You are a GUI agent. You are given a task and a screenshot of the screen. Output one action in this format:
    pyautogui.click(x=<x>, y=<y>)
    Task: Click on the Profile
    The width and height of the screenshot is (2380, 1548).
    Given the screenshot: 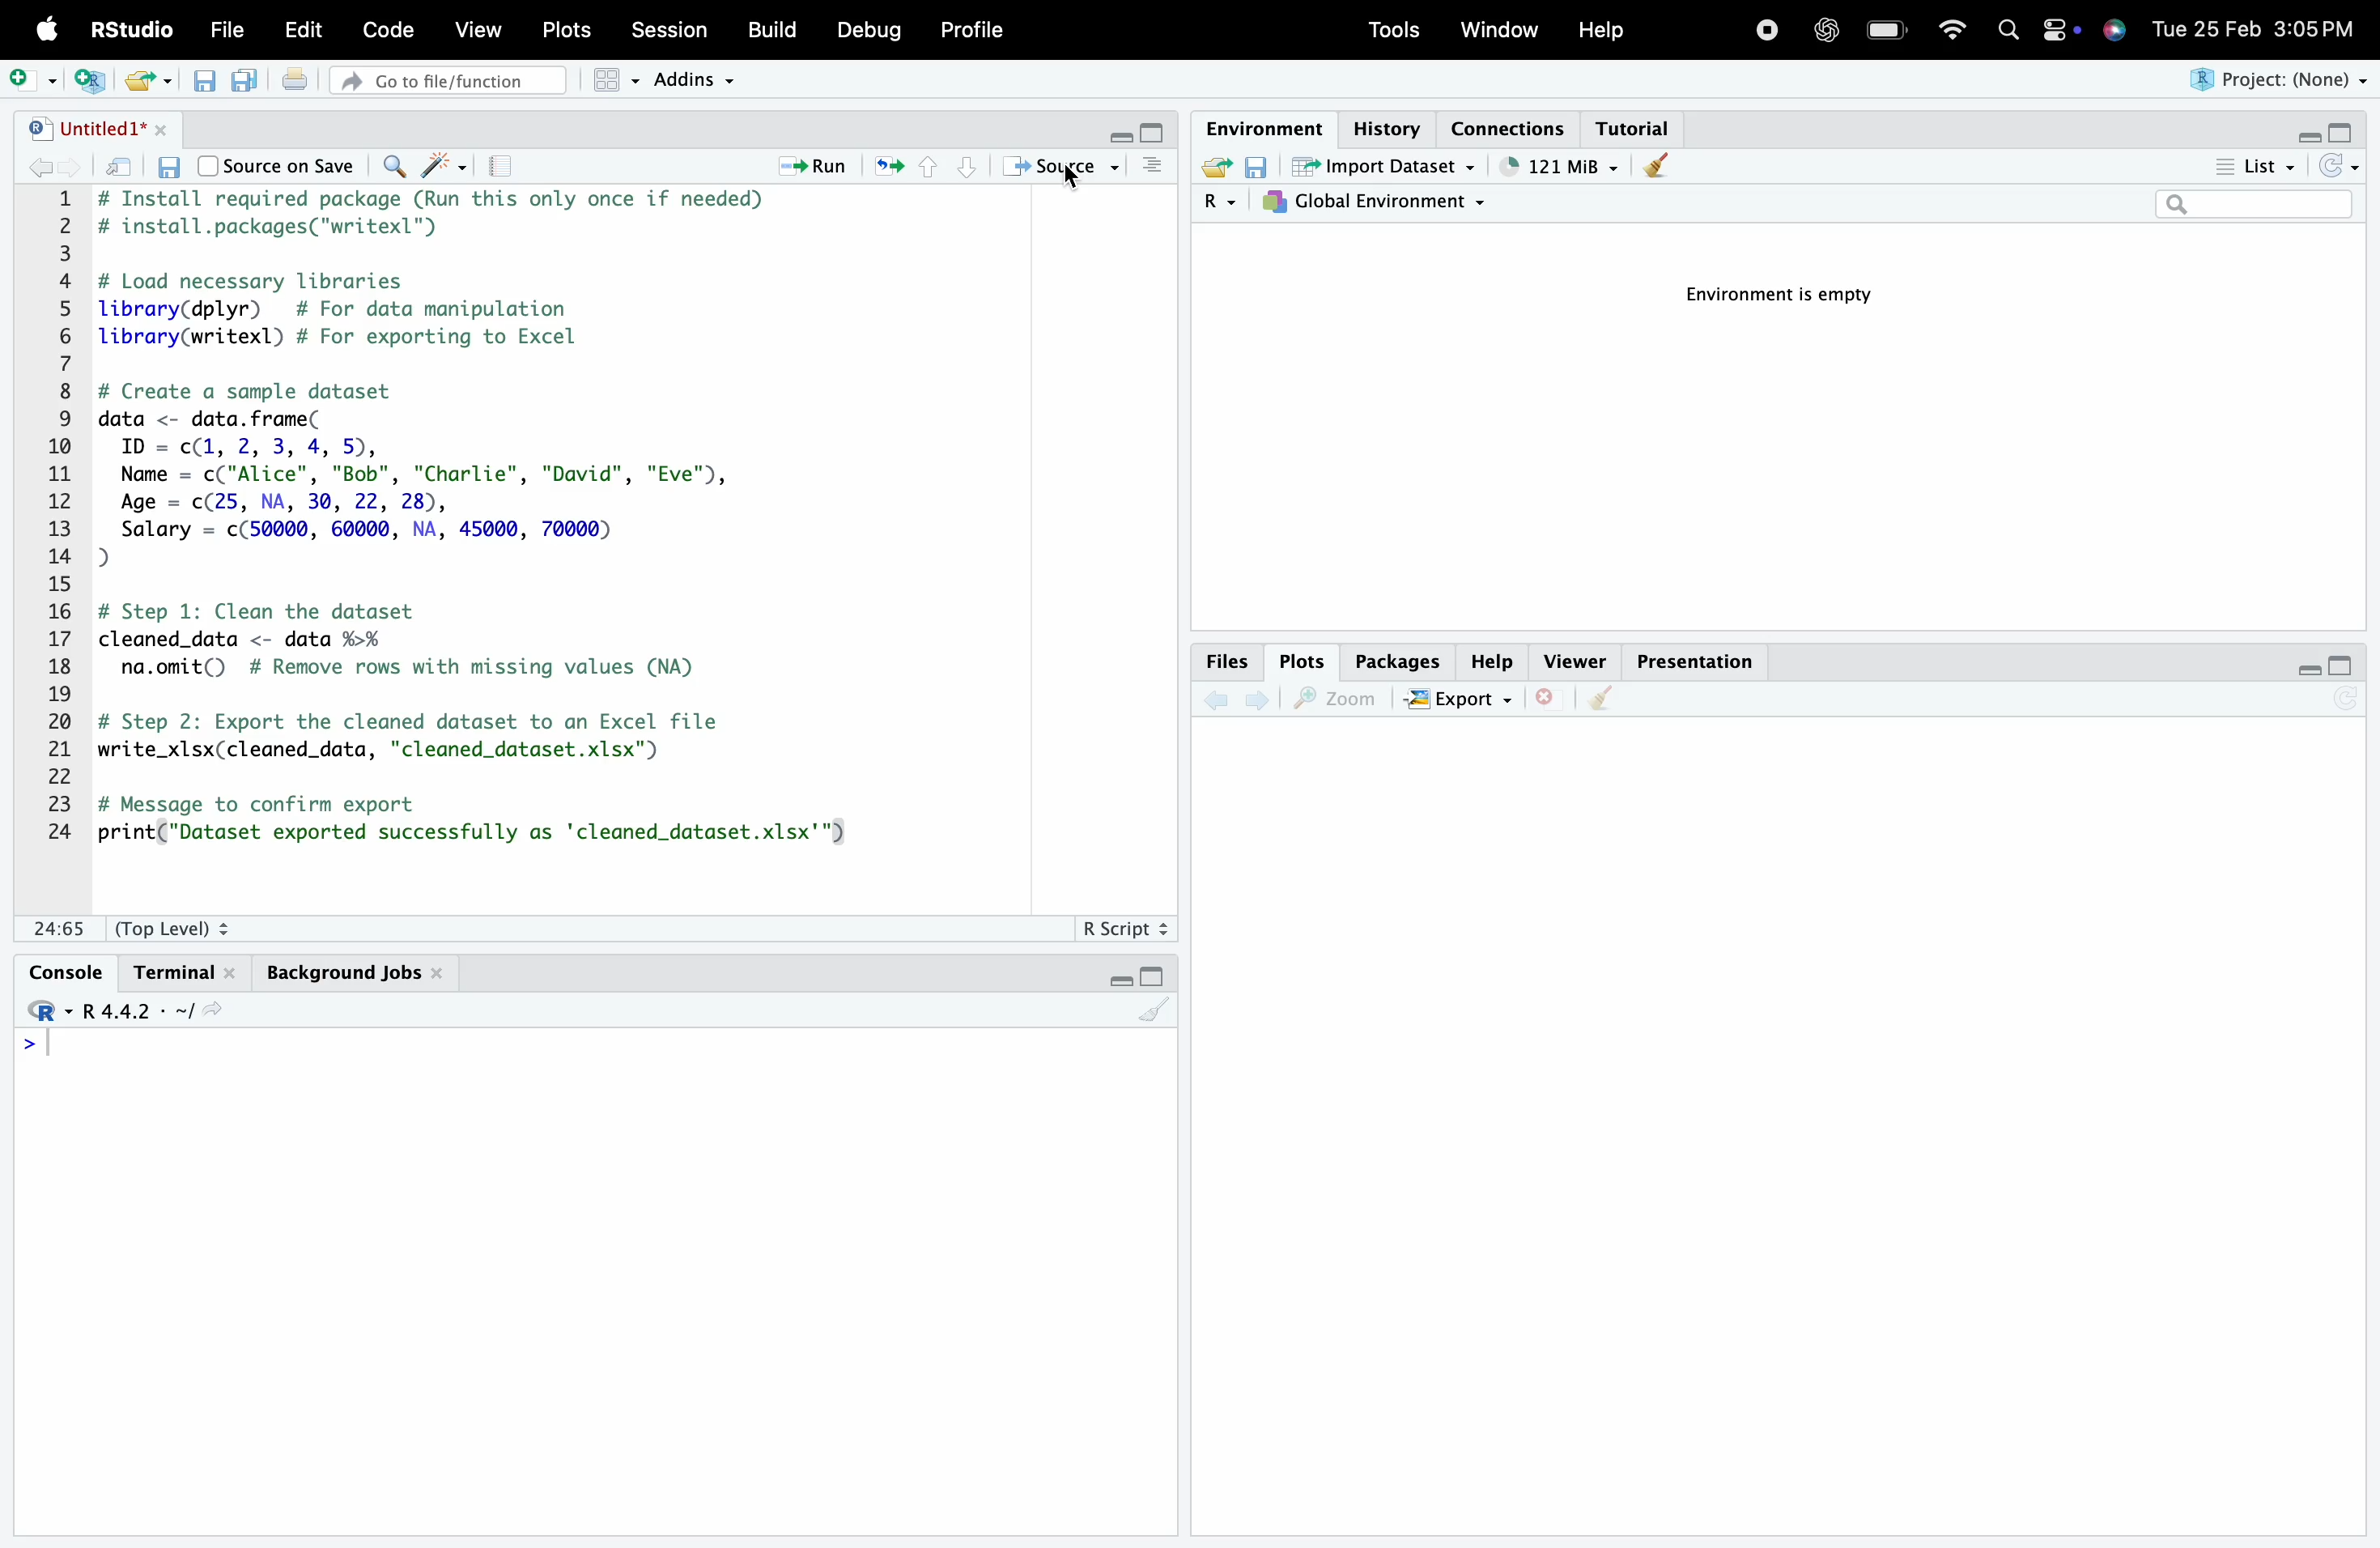 What is the action you would take?
    pyautogui.click(x=972, y=31)
    